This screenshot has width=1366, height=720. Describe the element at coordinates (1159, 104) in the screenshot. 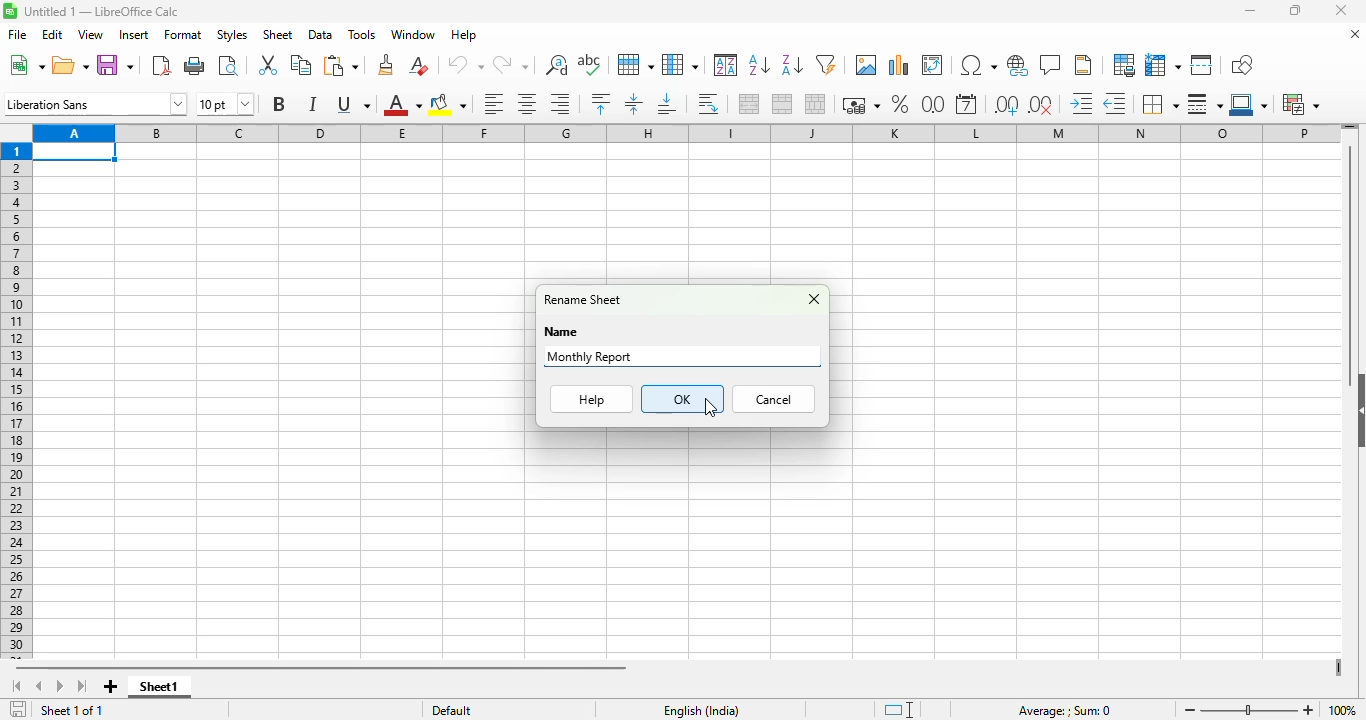

I see `borders` at that location.